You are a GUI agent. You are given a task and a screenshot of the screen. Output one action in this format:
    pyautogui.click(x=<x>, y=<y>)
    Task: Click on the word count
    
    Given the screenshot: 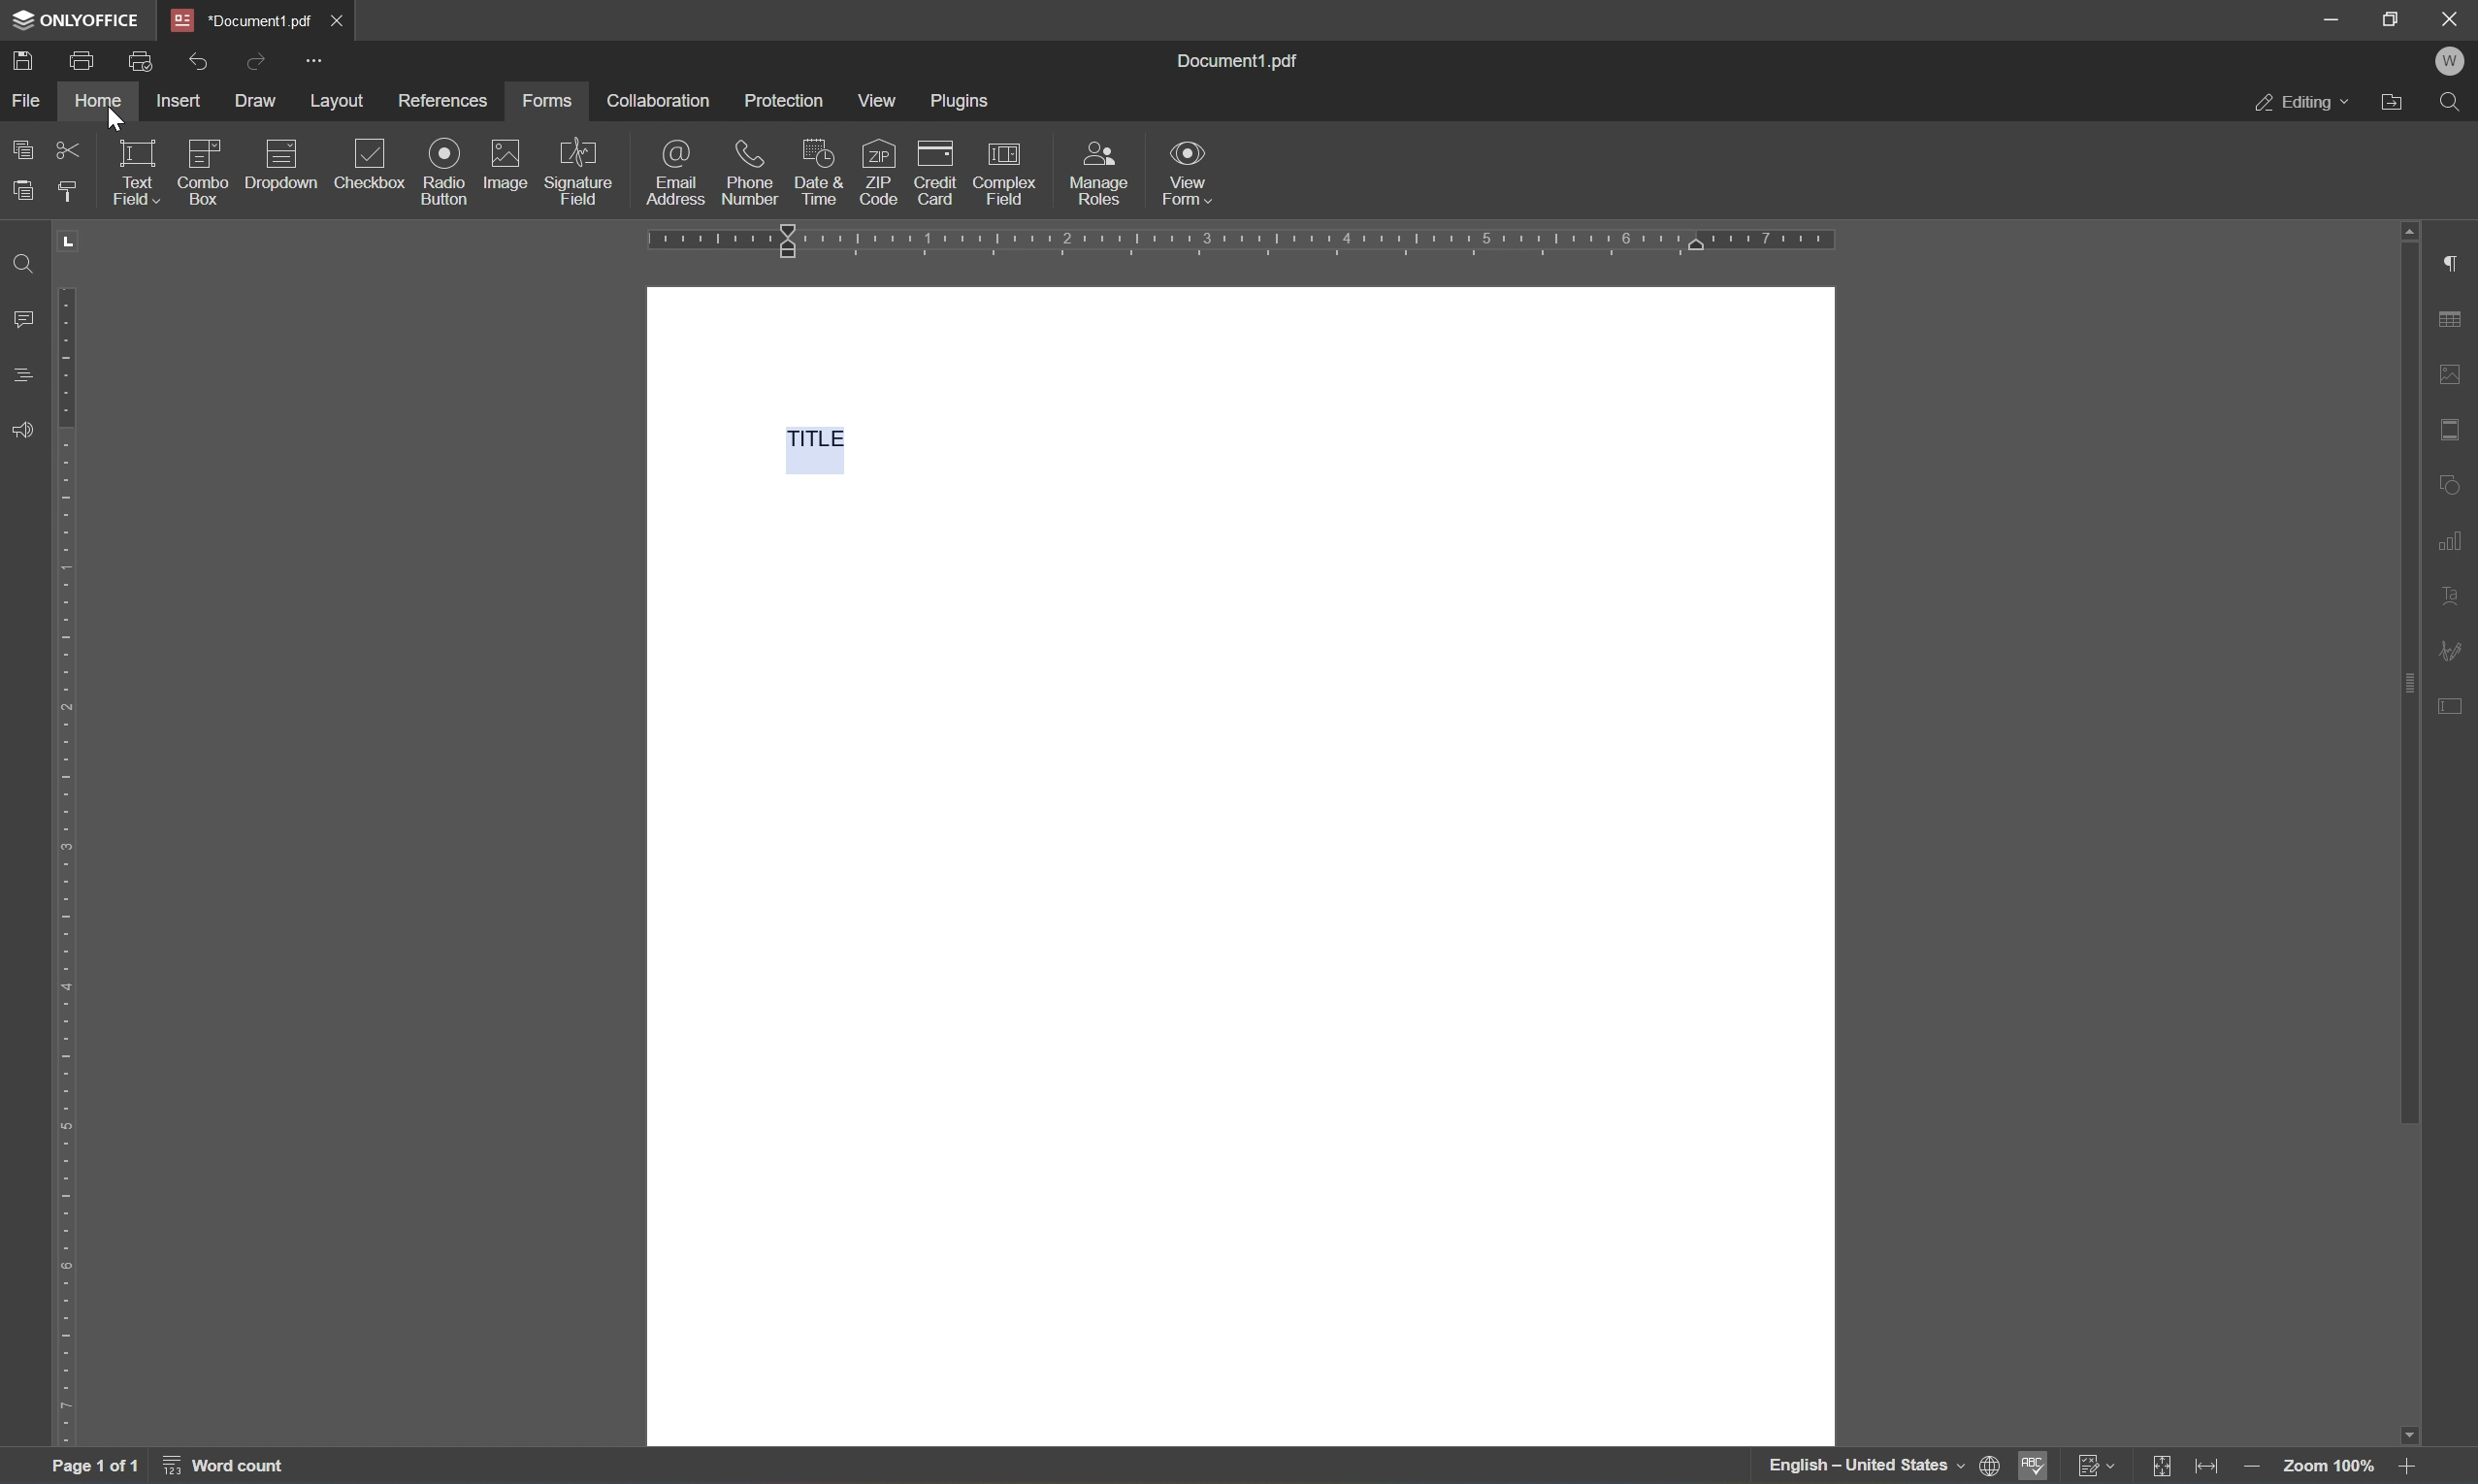 What is the action you would take?
    pyautogui.click(x=229, y=1468)
    